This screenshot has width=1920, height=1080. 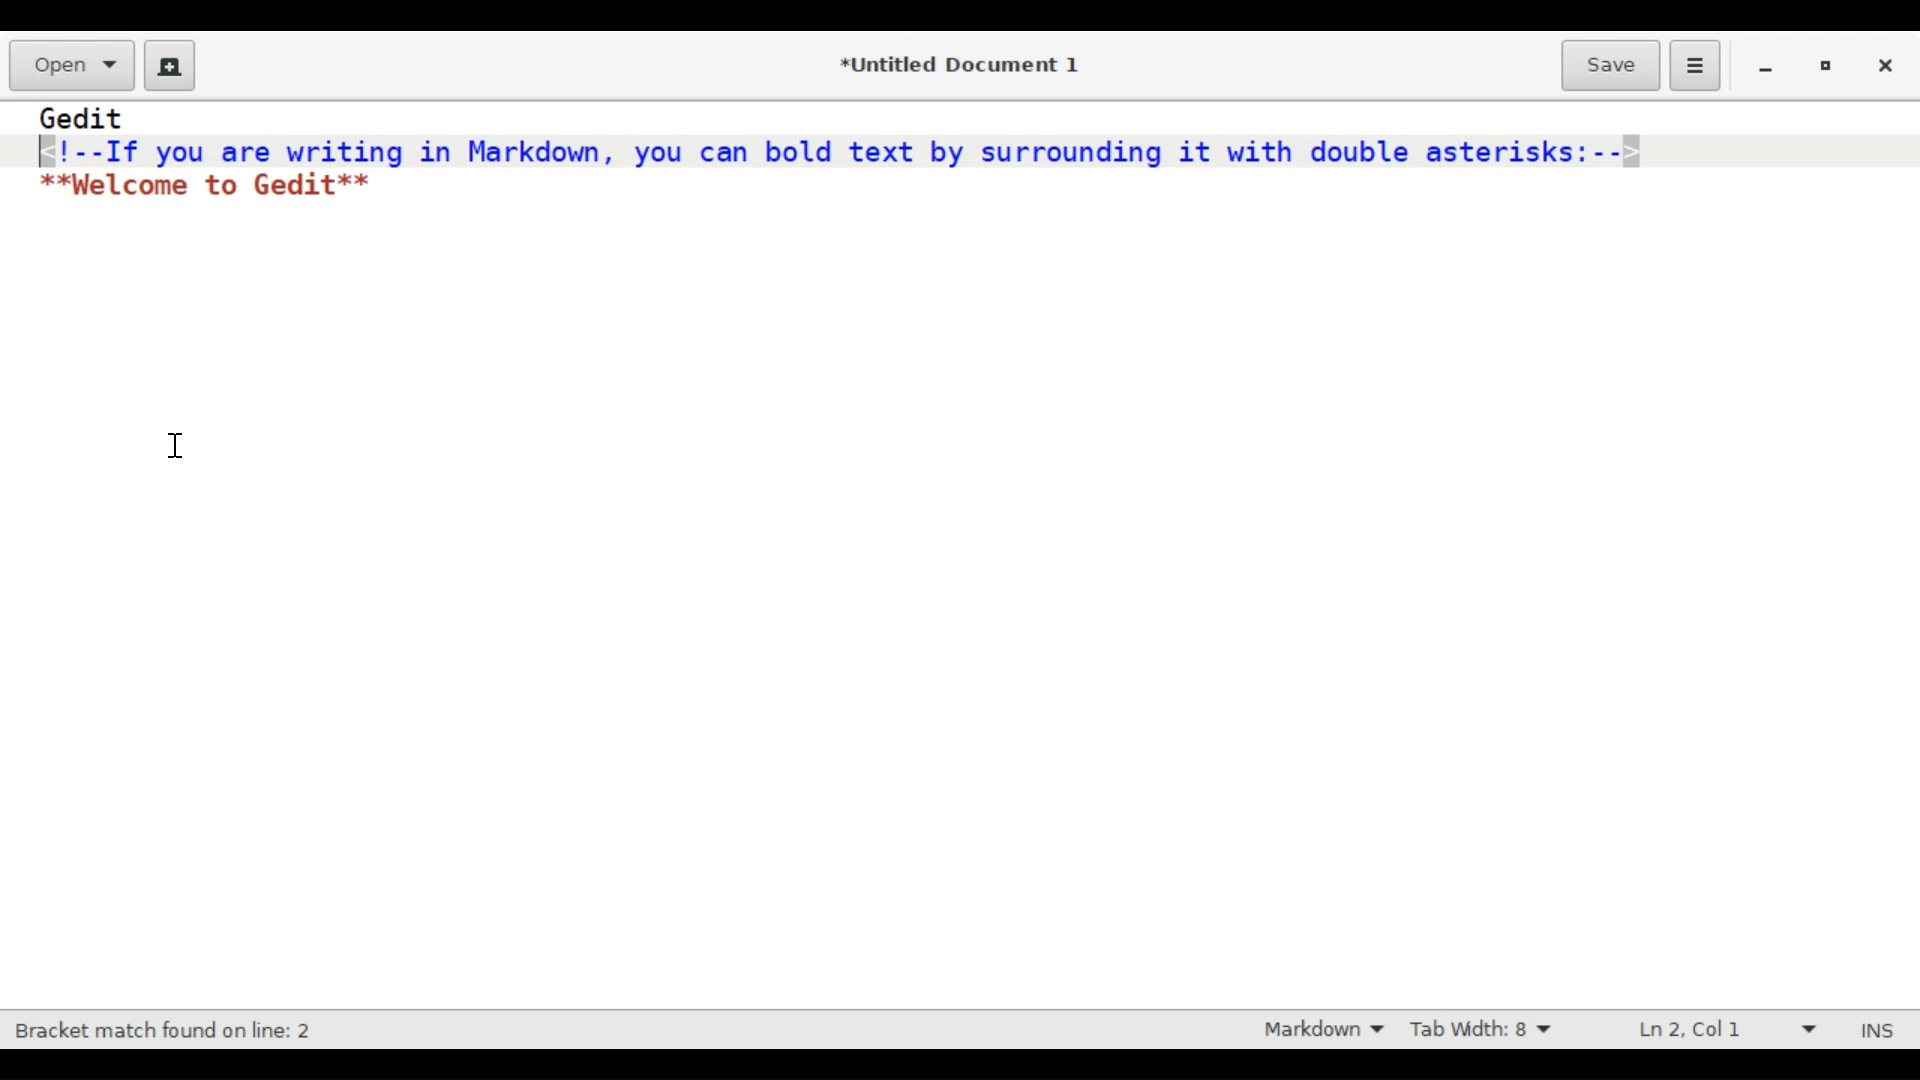 What do you see at coordinates (1887, 66) in the screenshot?
I see `Close` at bounding box center [1887, 66].